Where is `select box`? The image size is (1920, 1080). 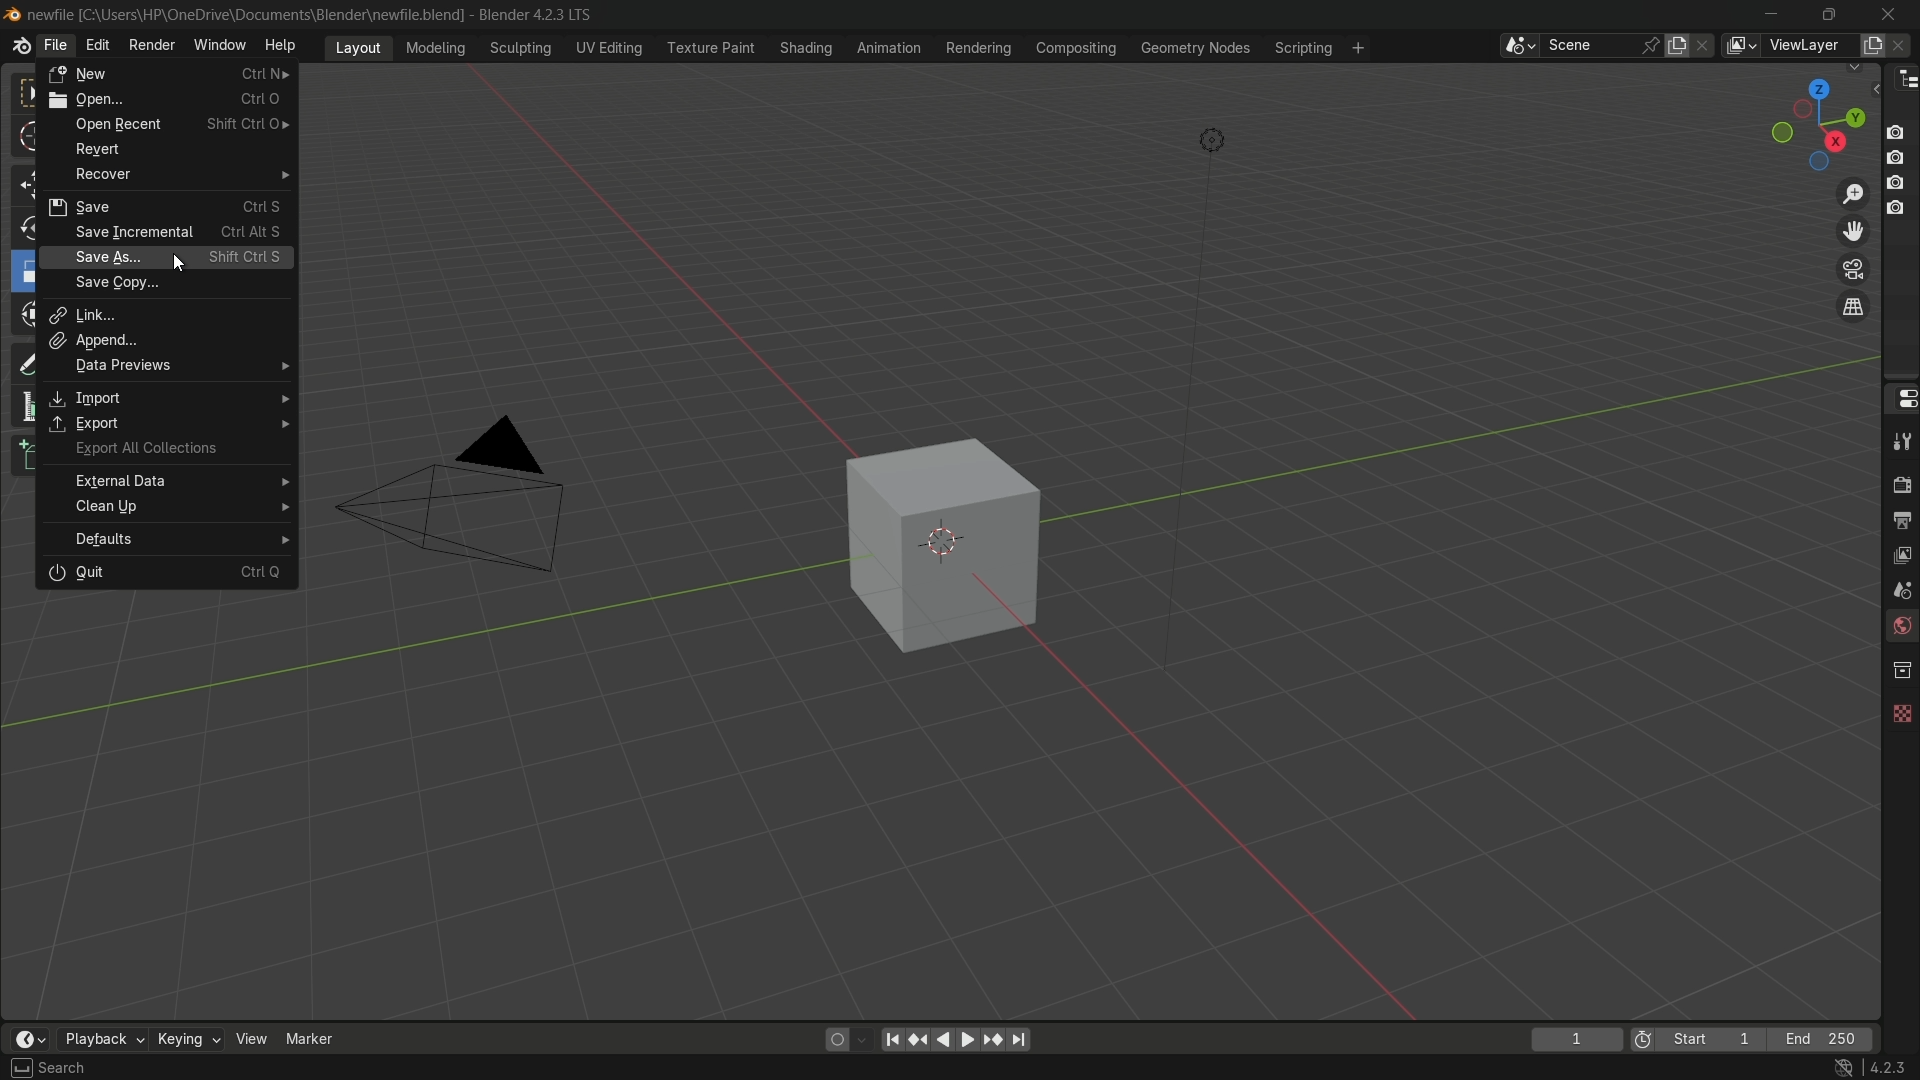
select box is located at coordinates (21, 94).